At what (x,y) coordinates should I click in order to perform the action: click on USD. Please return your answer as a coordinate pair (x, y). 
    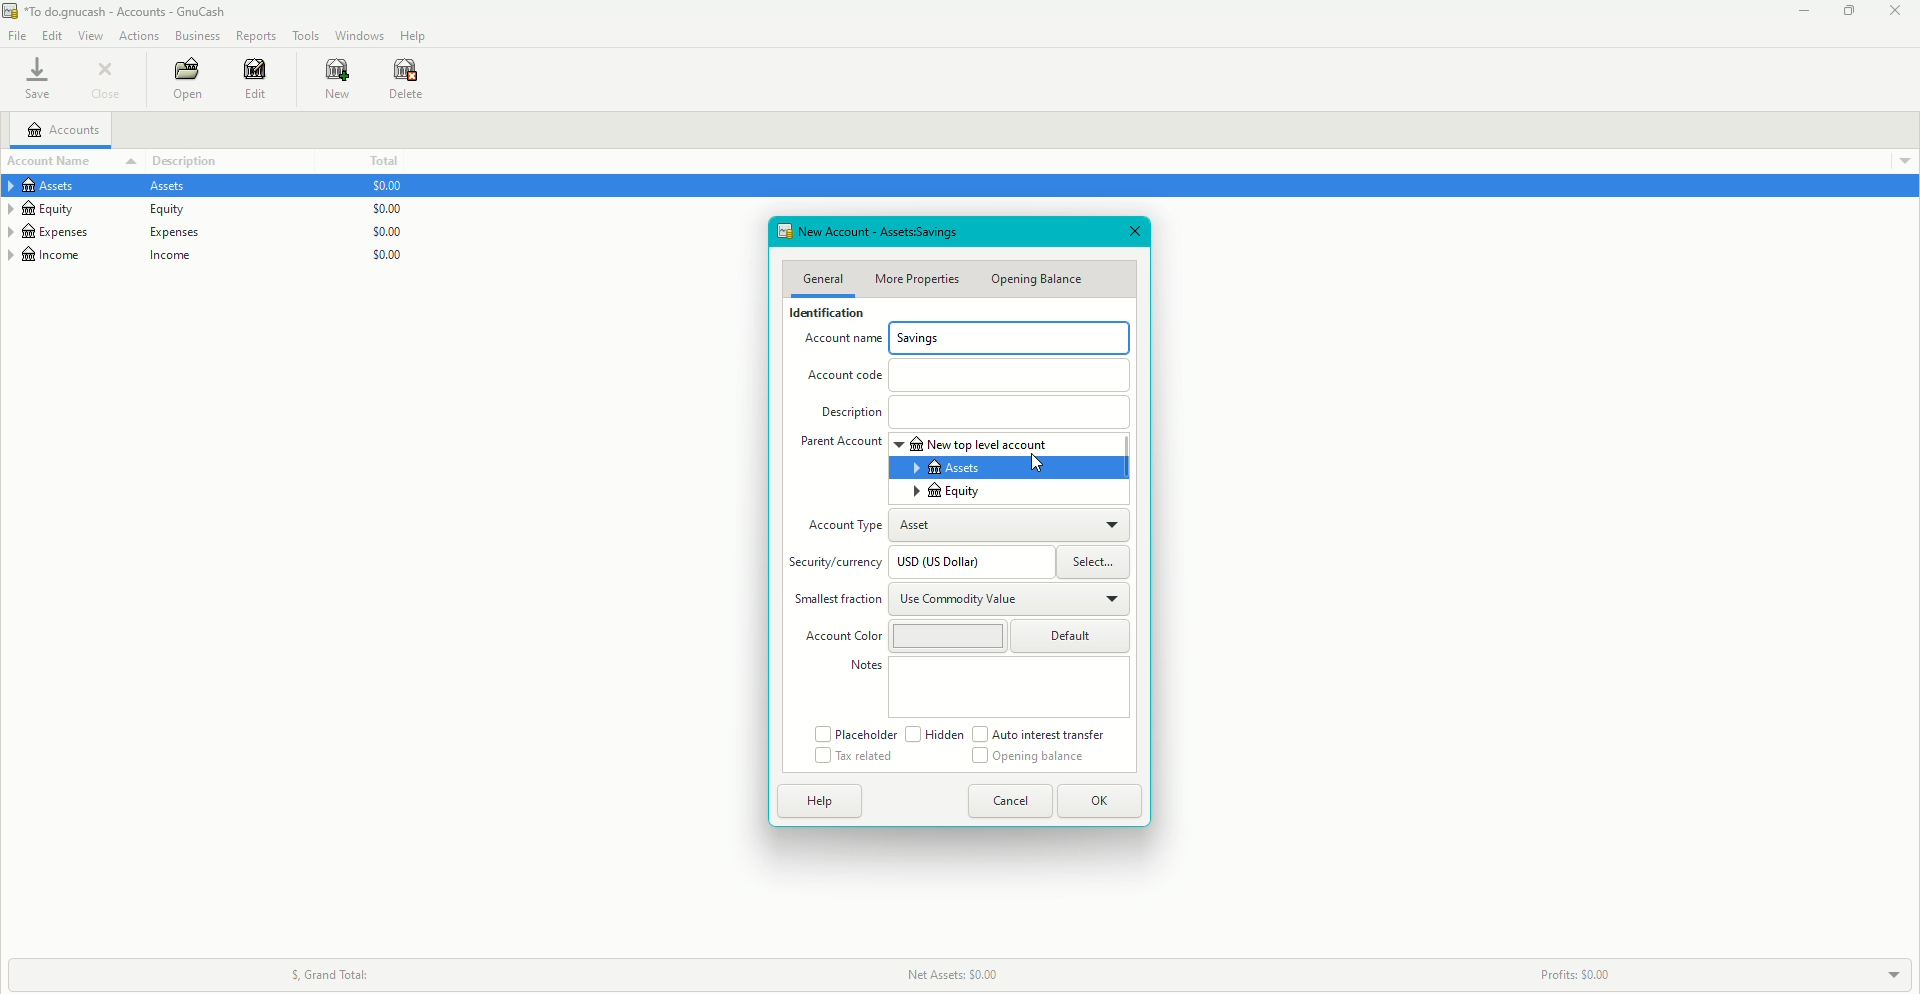
    Looking at the image, I should click on (950, 563).